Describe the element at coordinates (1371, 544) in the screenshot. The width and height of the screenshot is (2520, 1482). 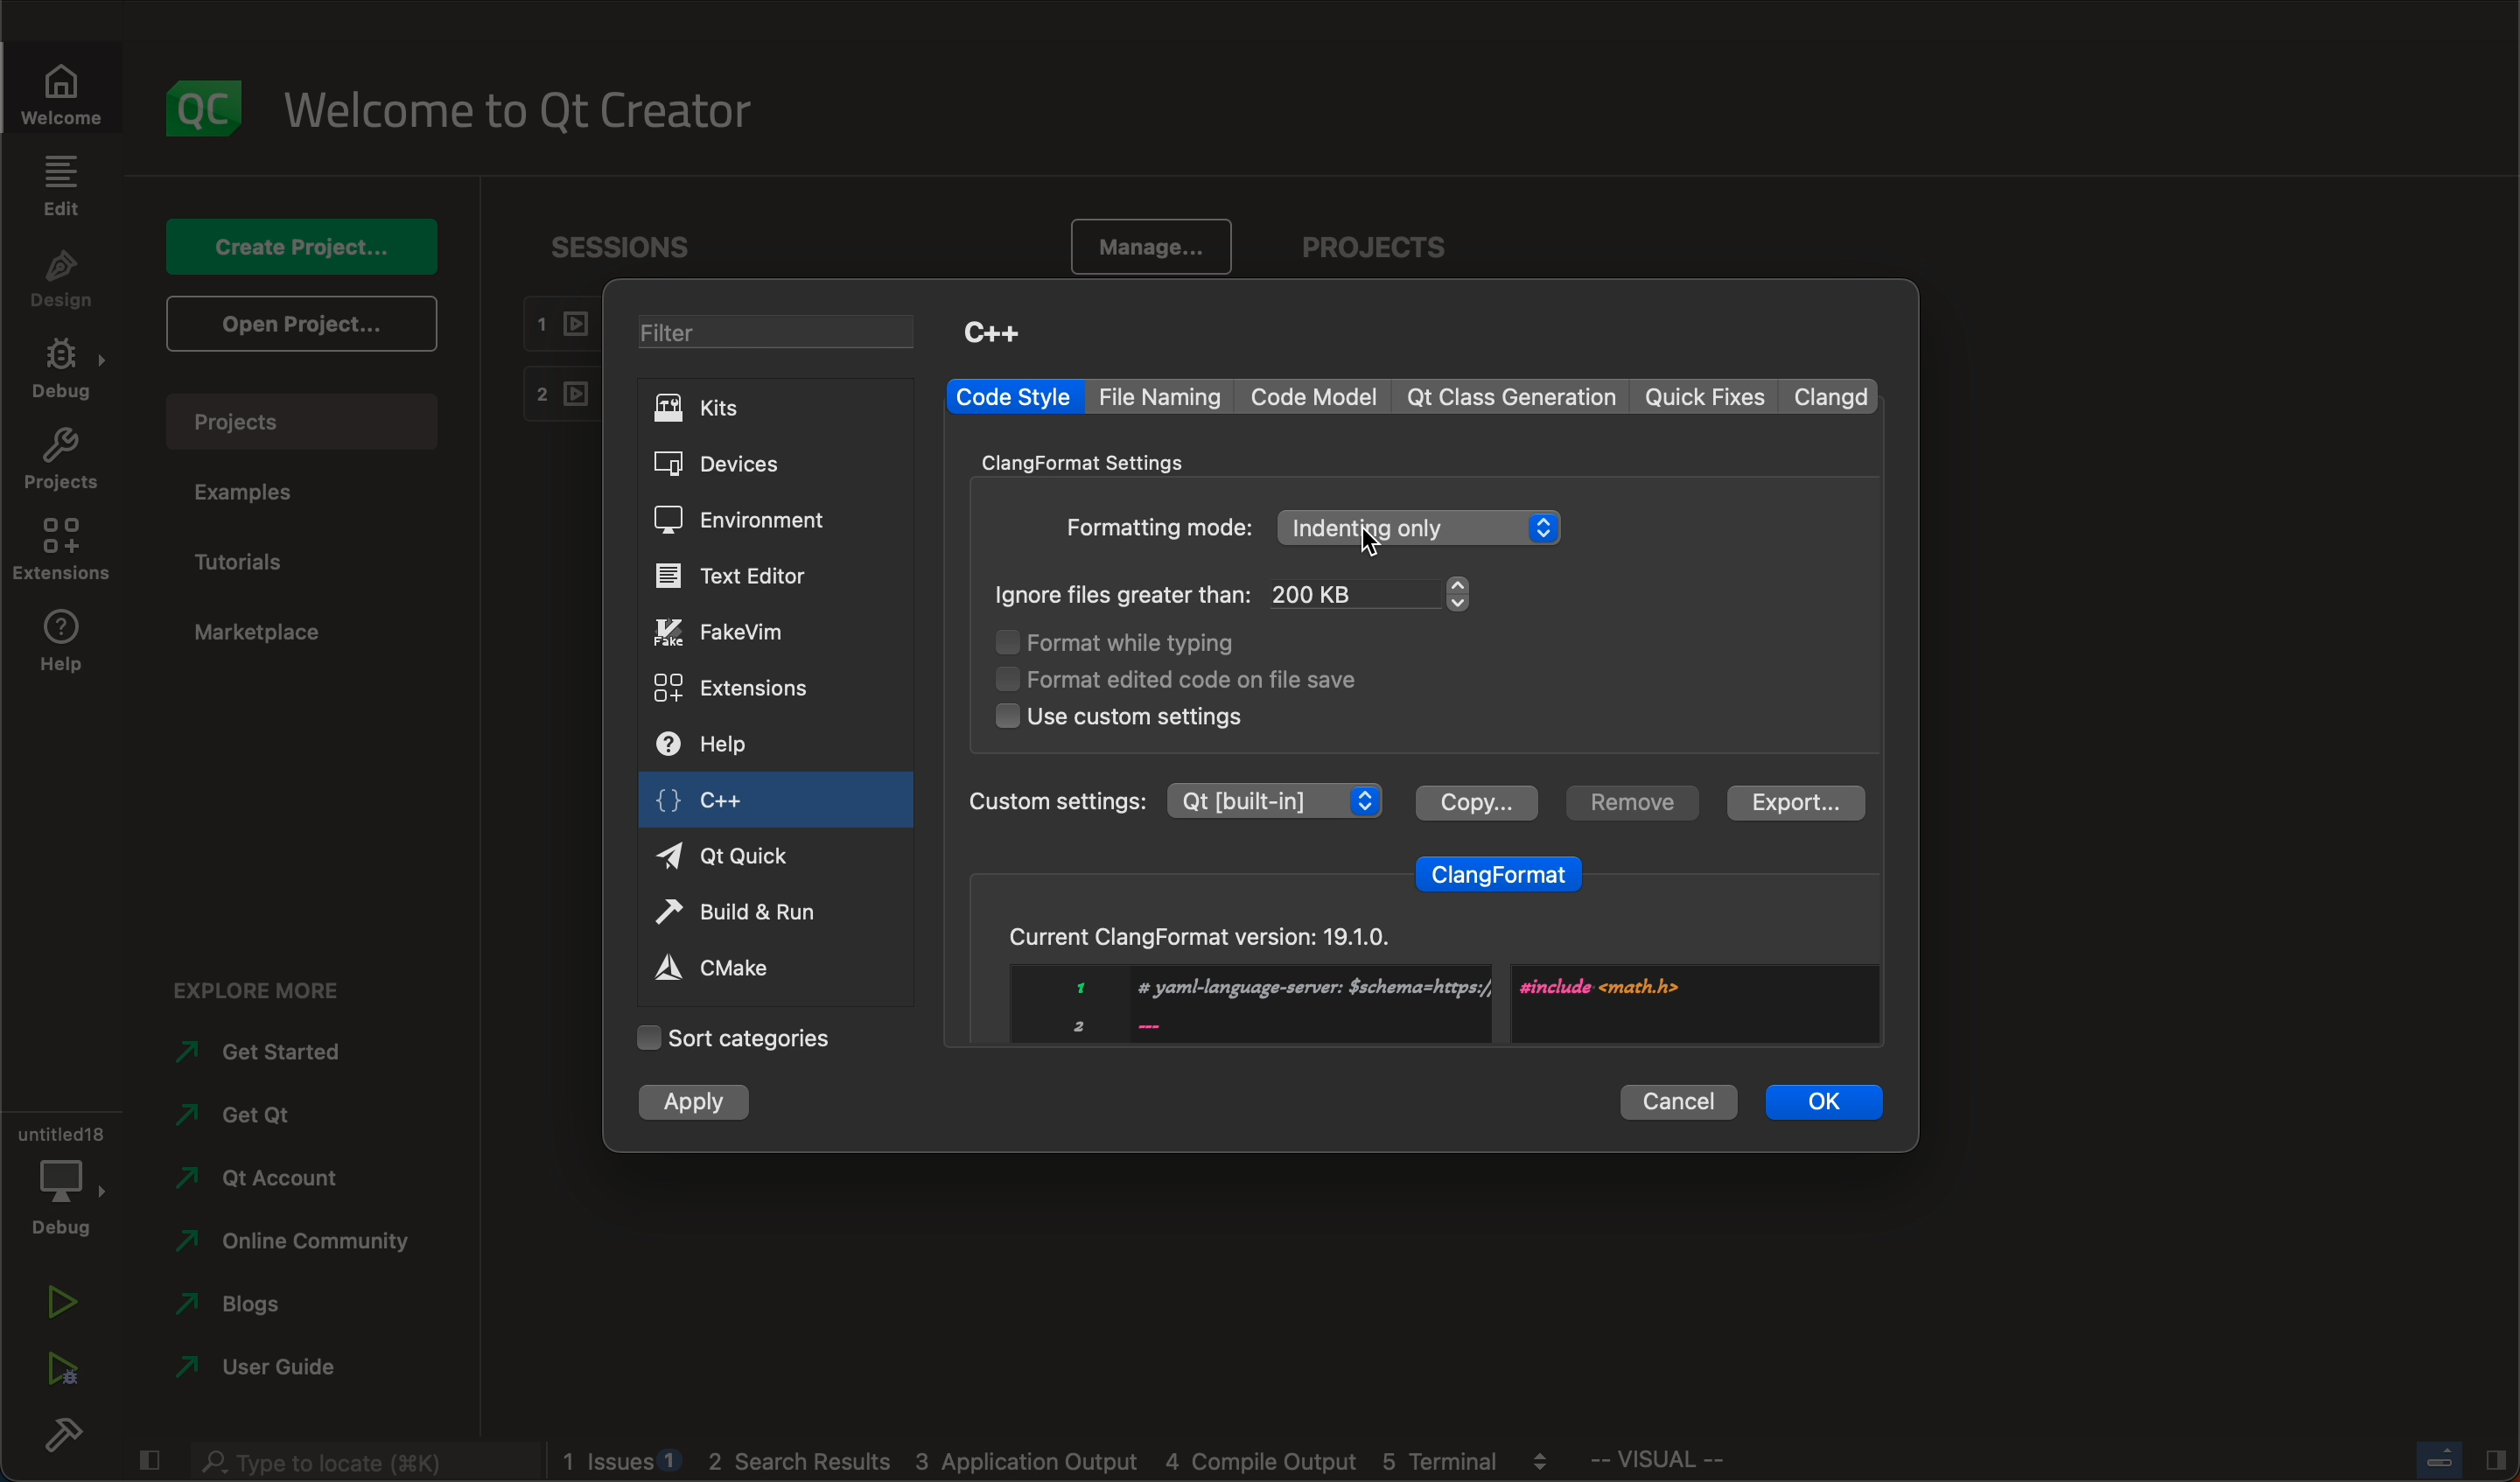
I see `Cursor` at that location.